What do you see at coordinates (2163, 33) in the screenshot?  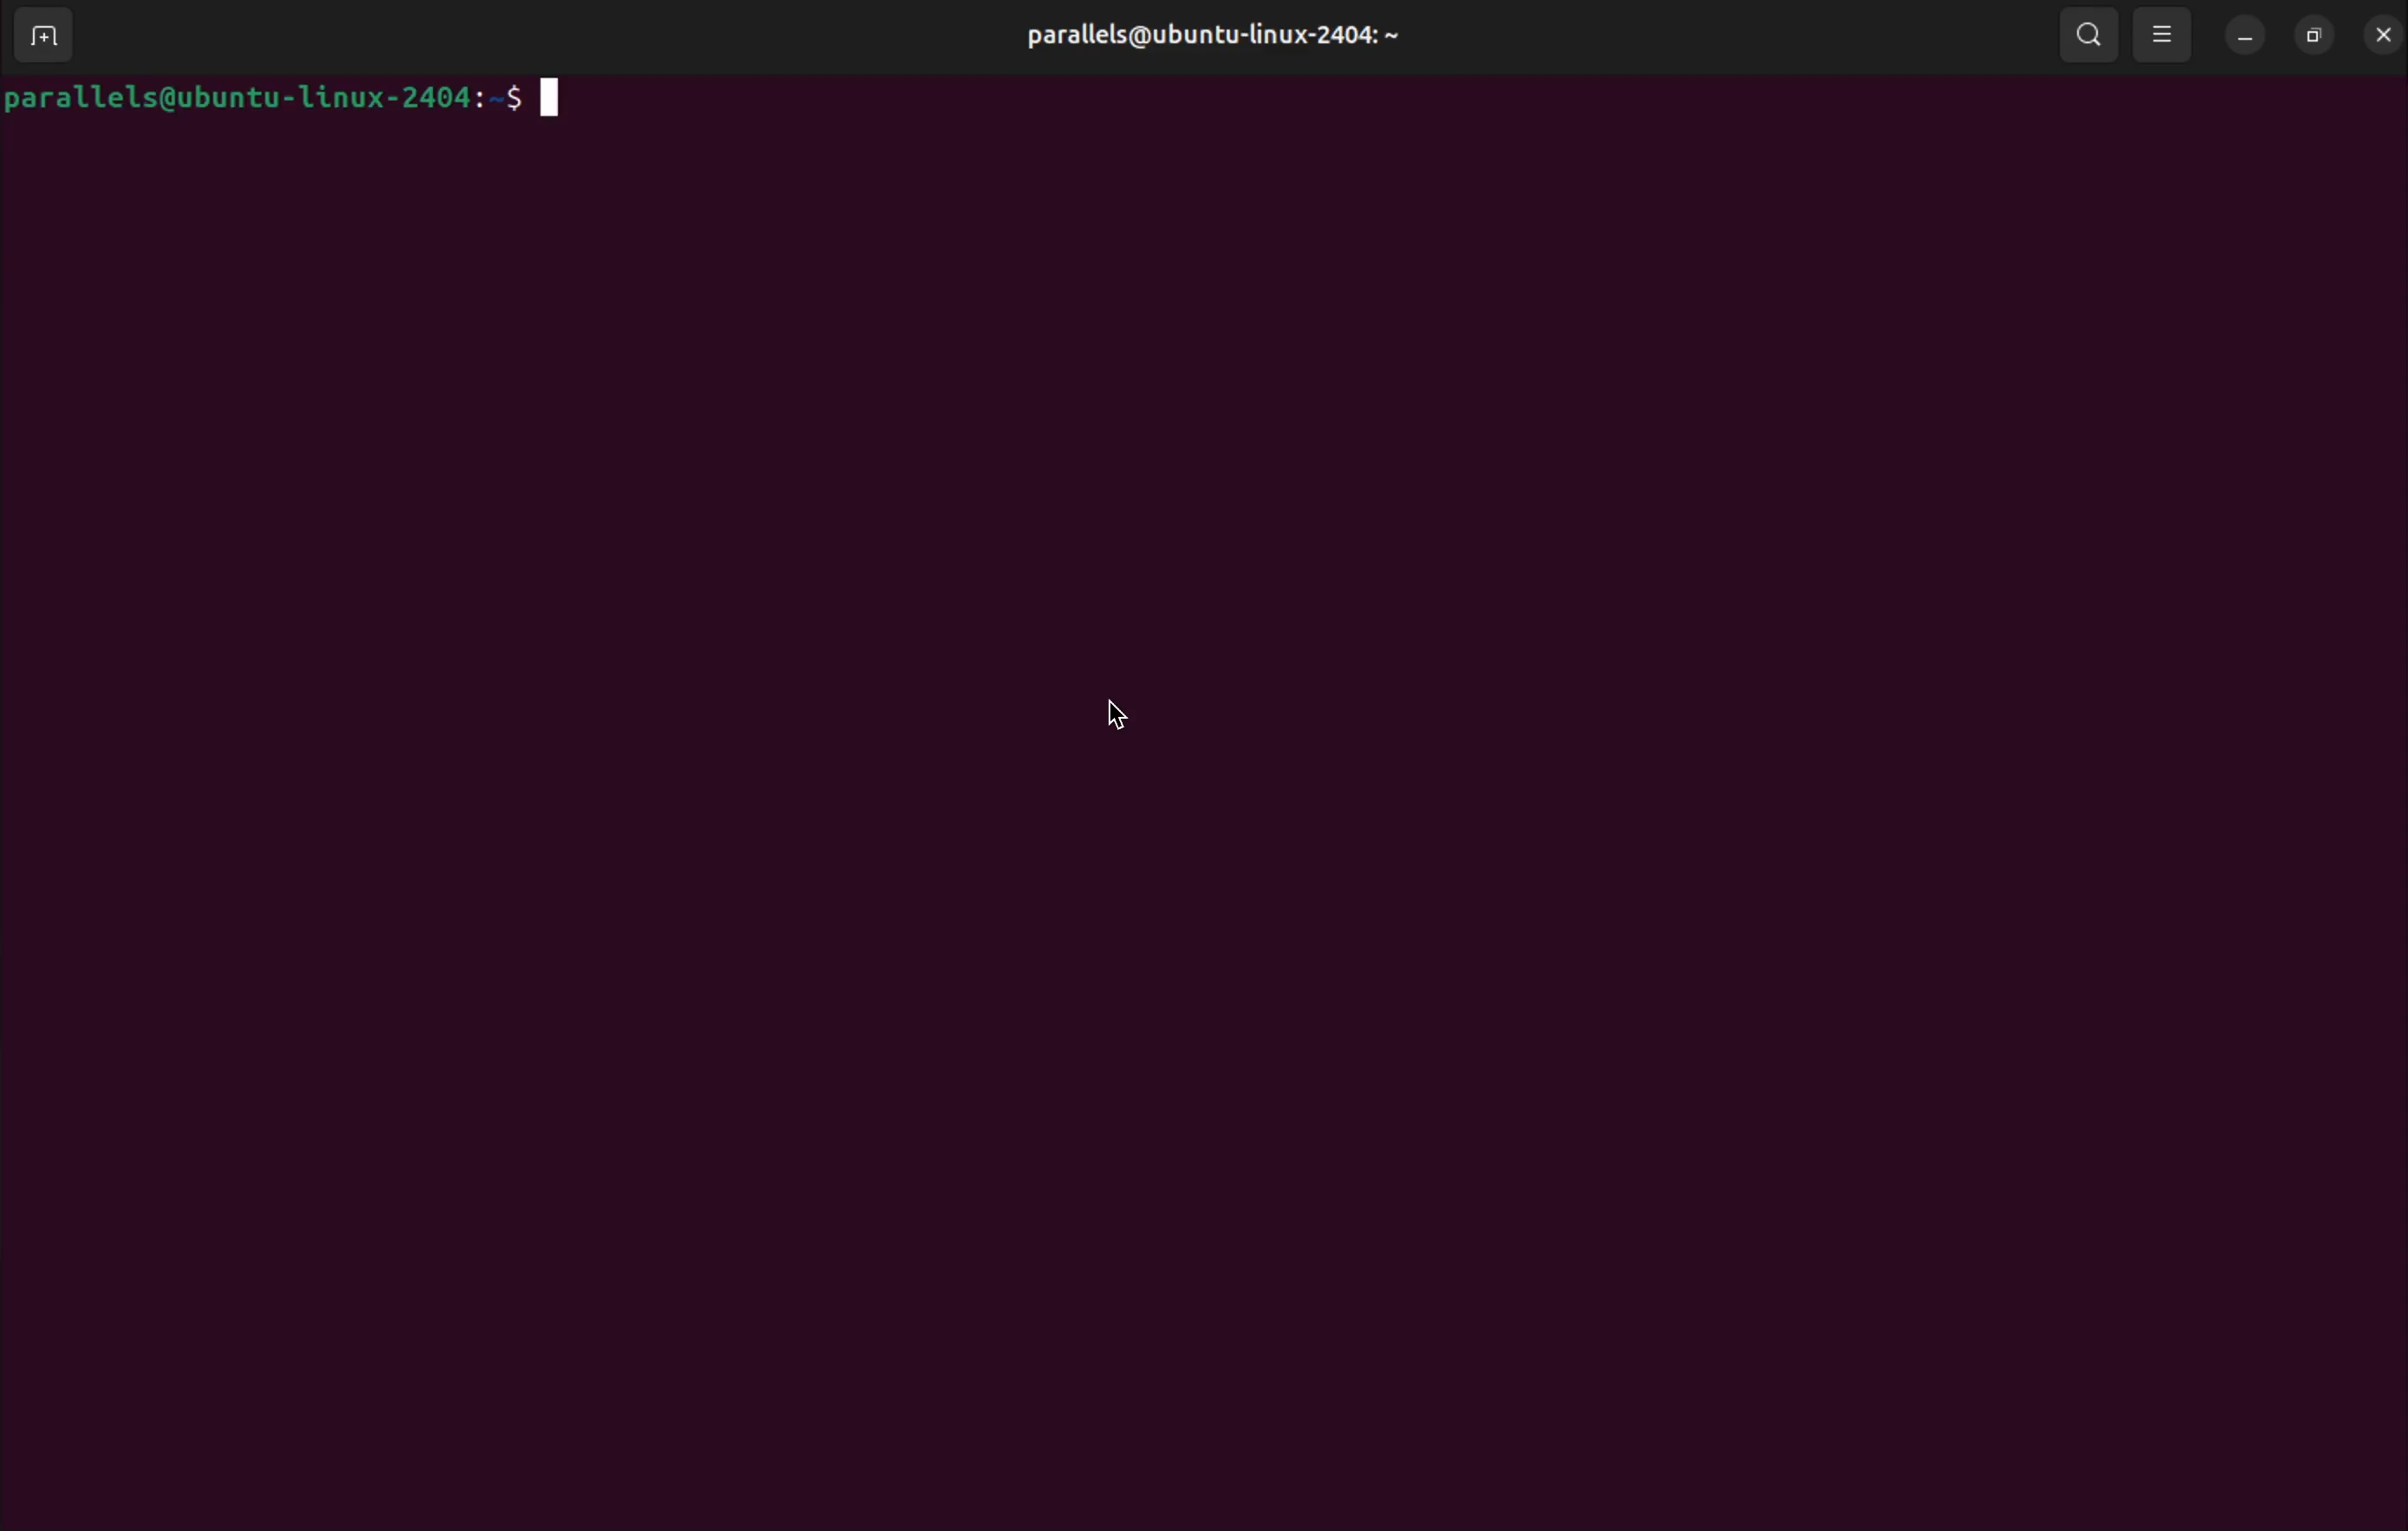 I see `view options` at bounding box center [2163, 33].